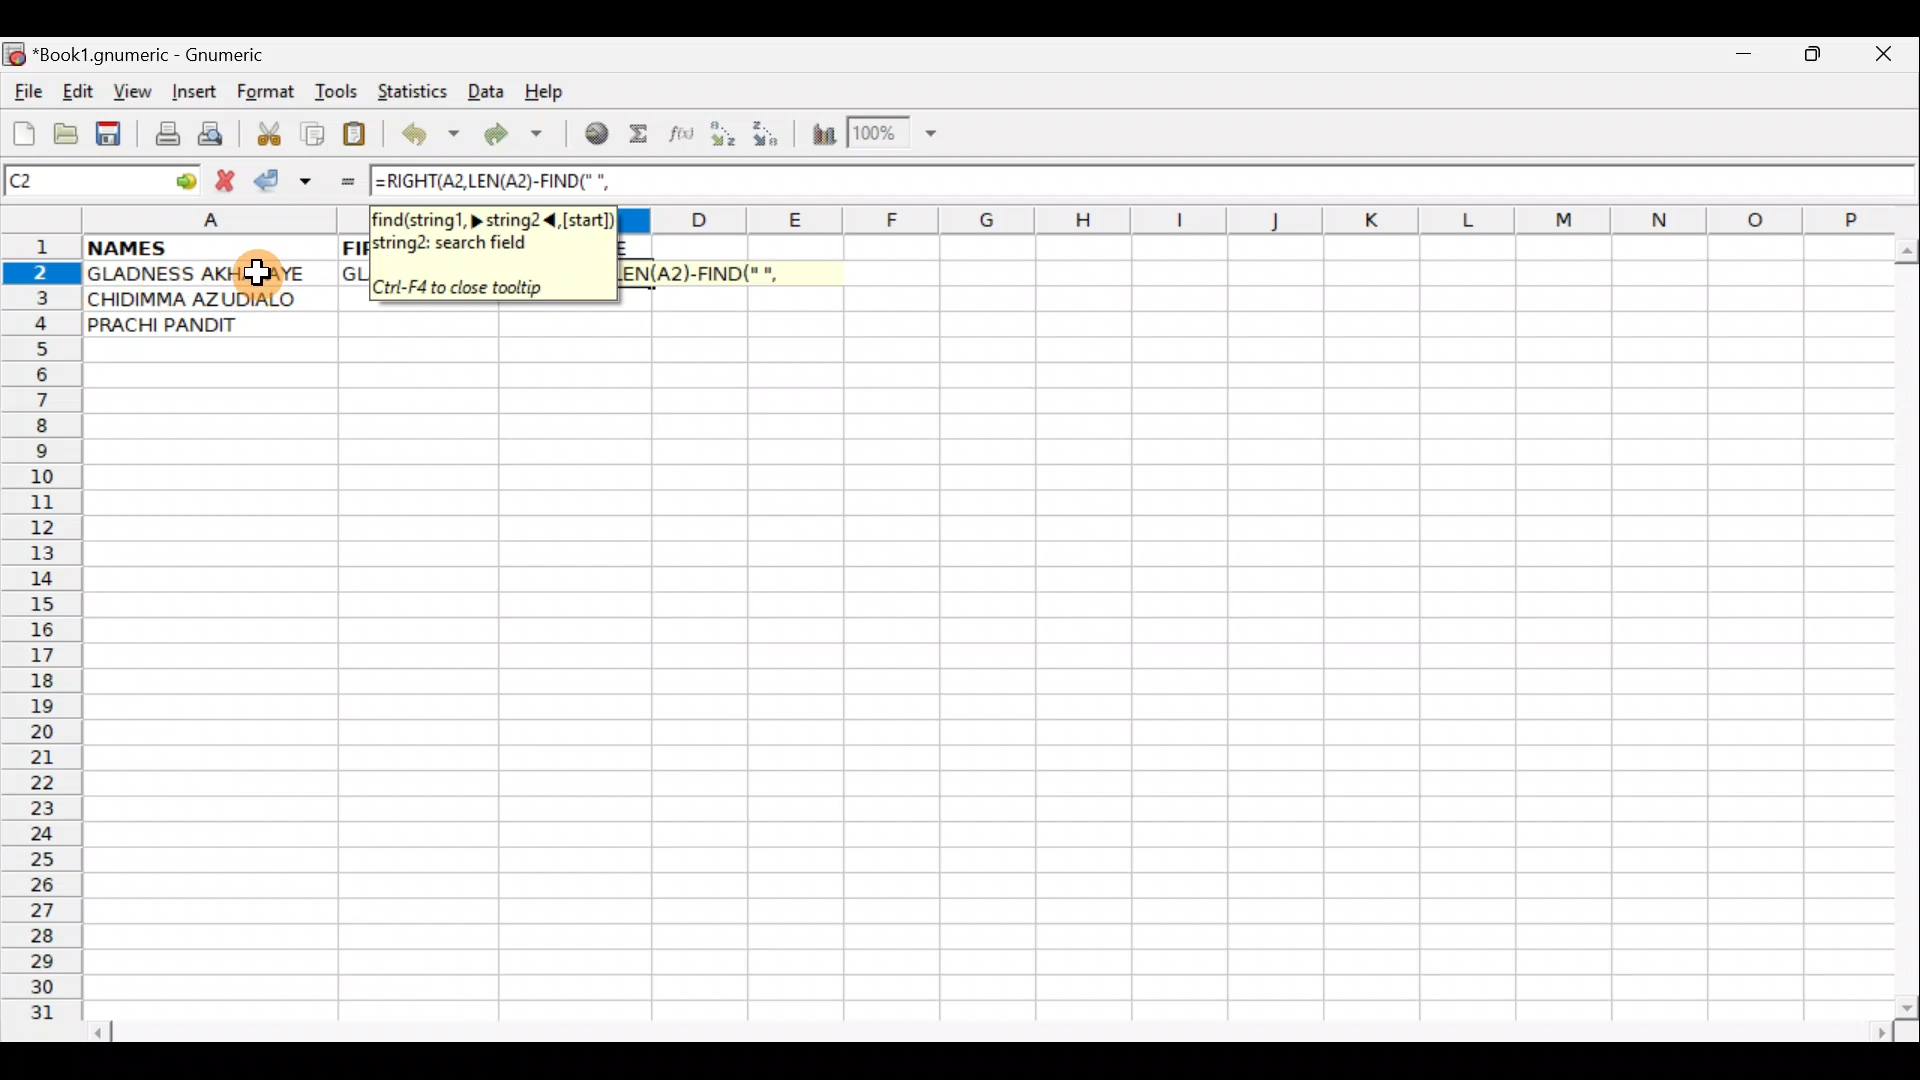  Describe the element at coordinates (338, 92) in the screenshot. I see `Tools` at that location.